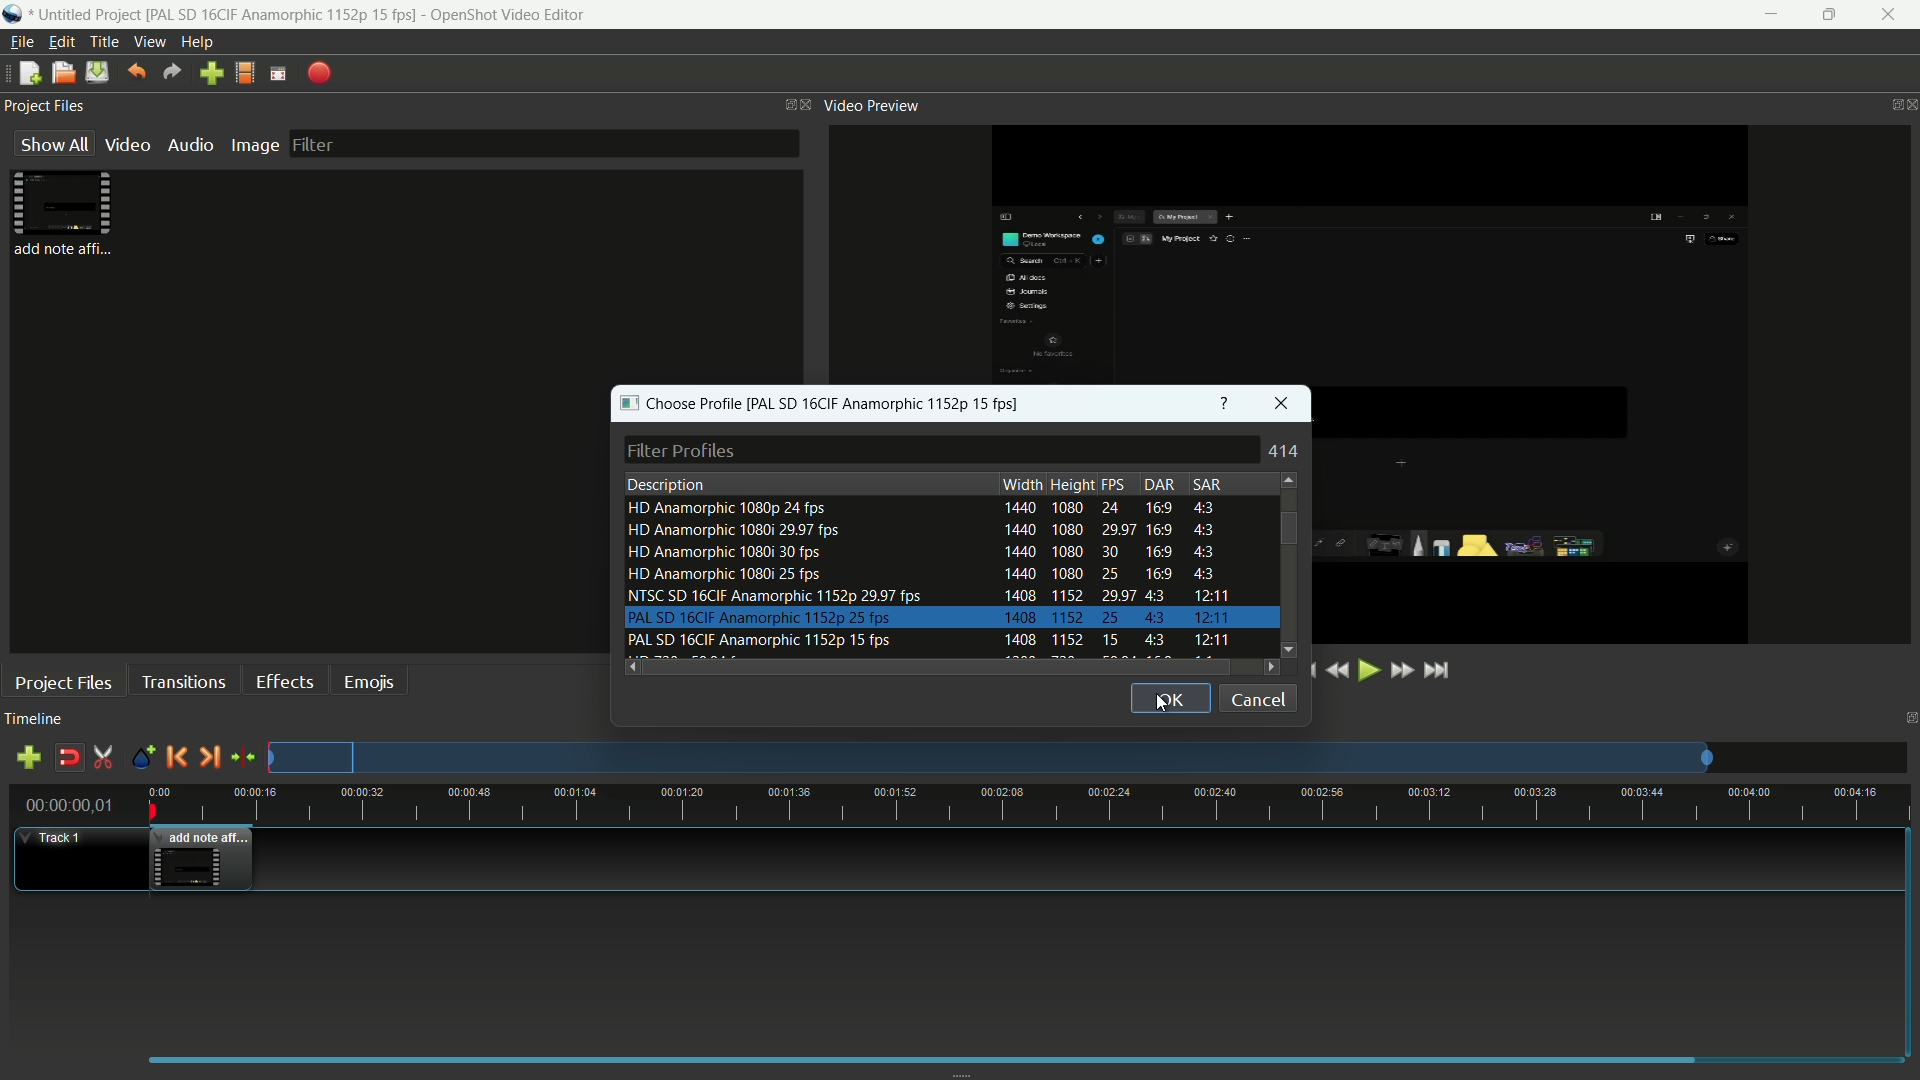  Describe the element at coordinates (1908, 106) in the screenshot. I see `close video preview` at that location.